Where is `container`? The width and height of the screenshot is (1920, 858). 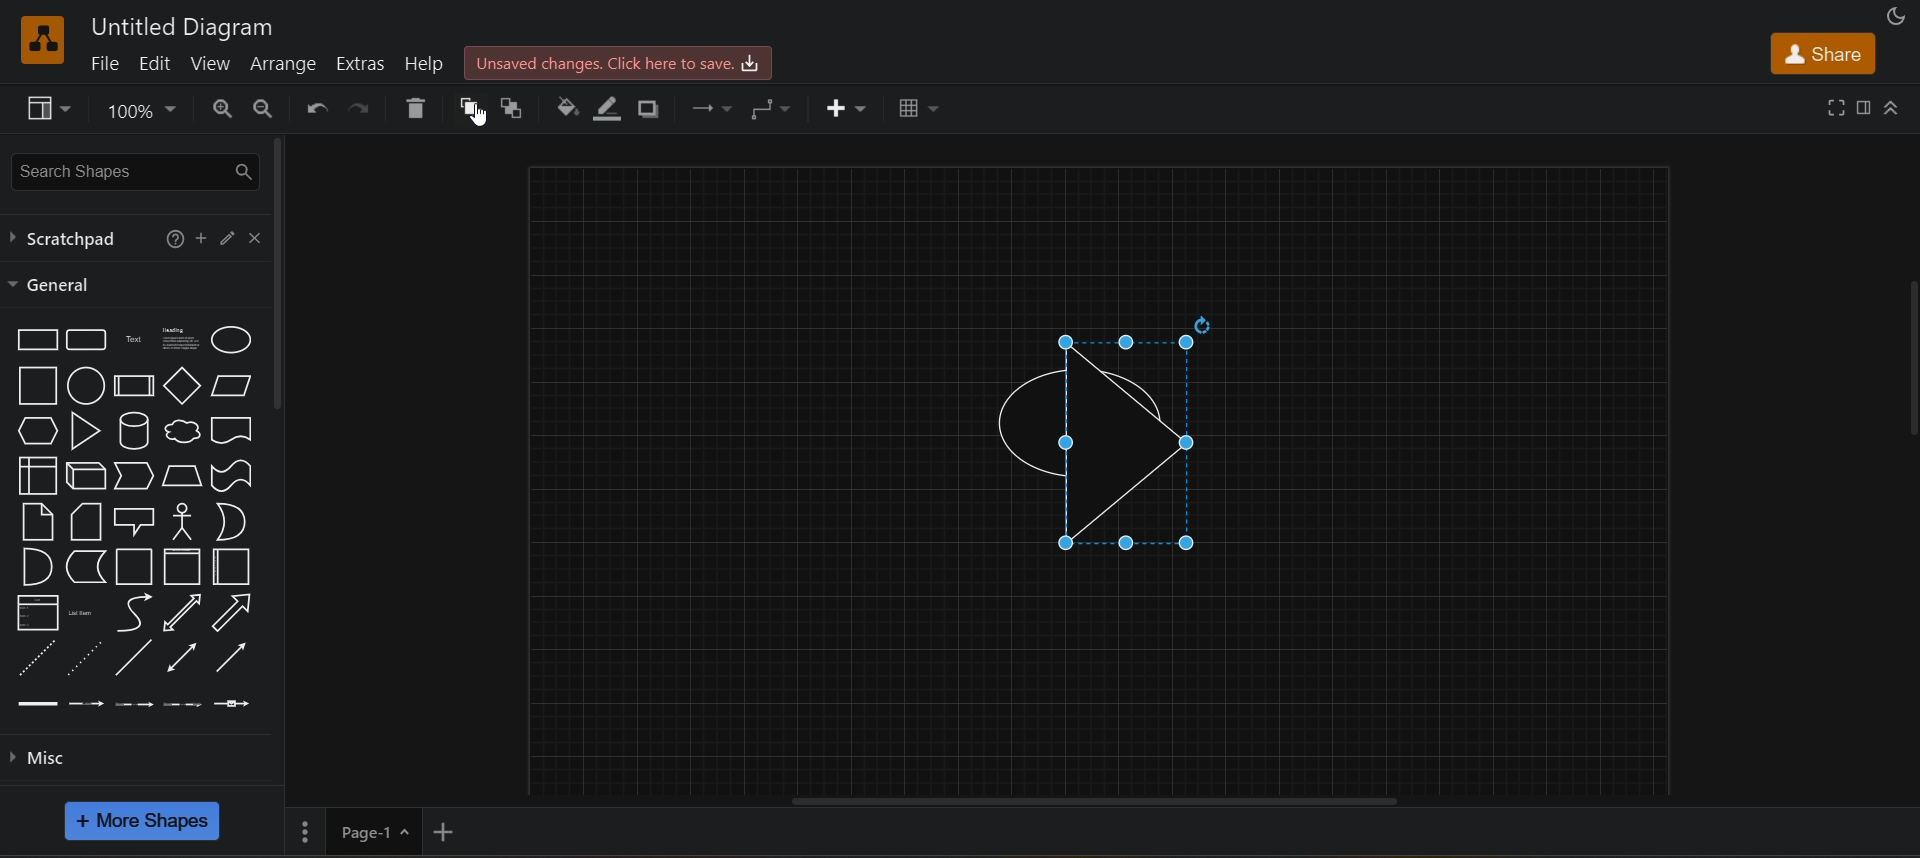
container is located at coordinates (180, 568).